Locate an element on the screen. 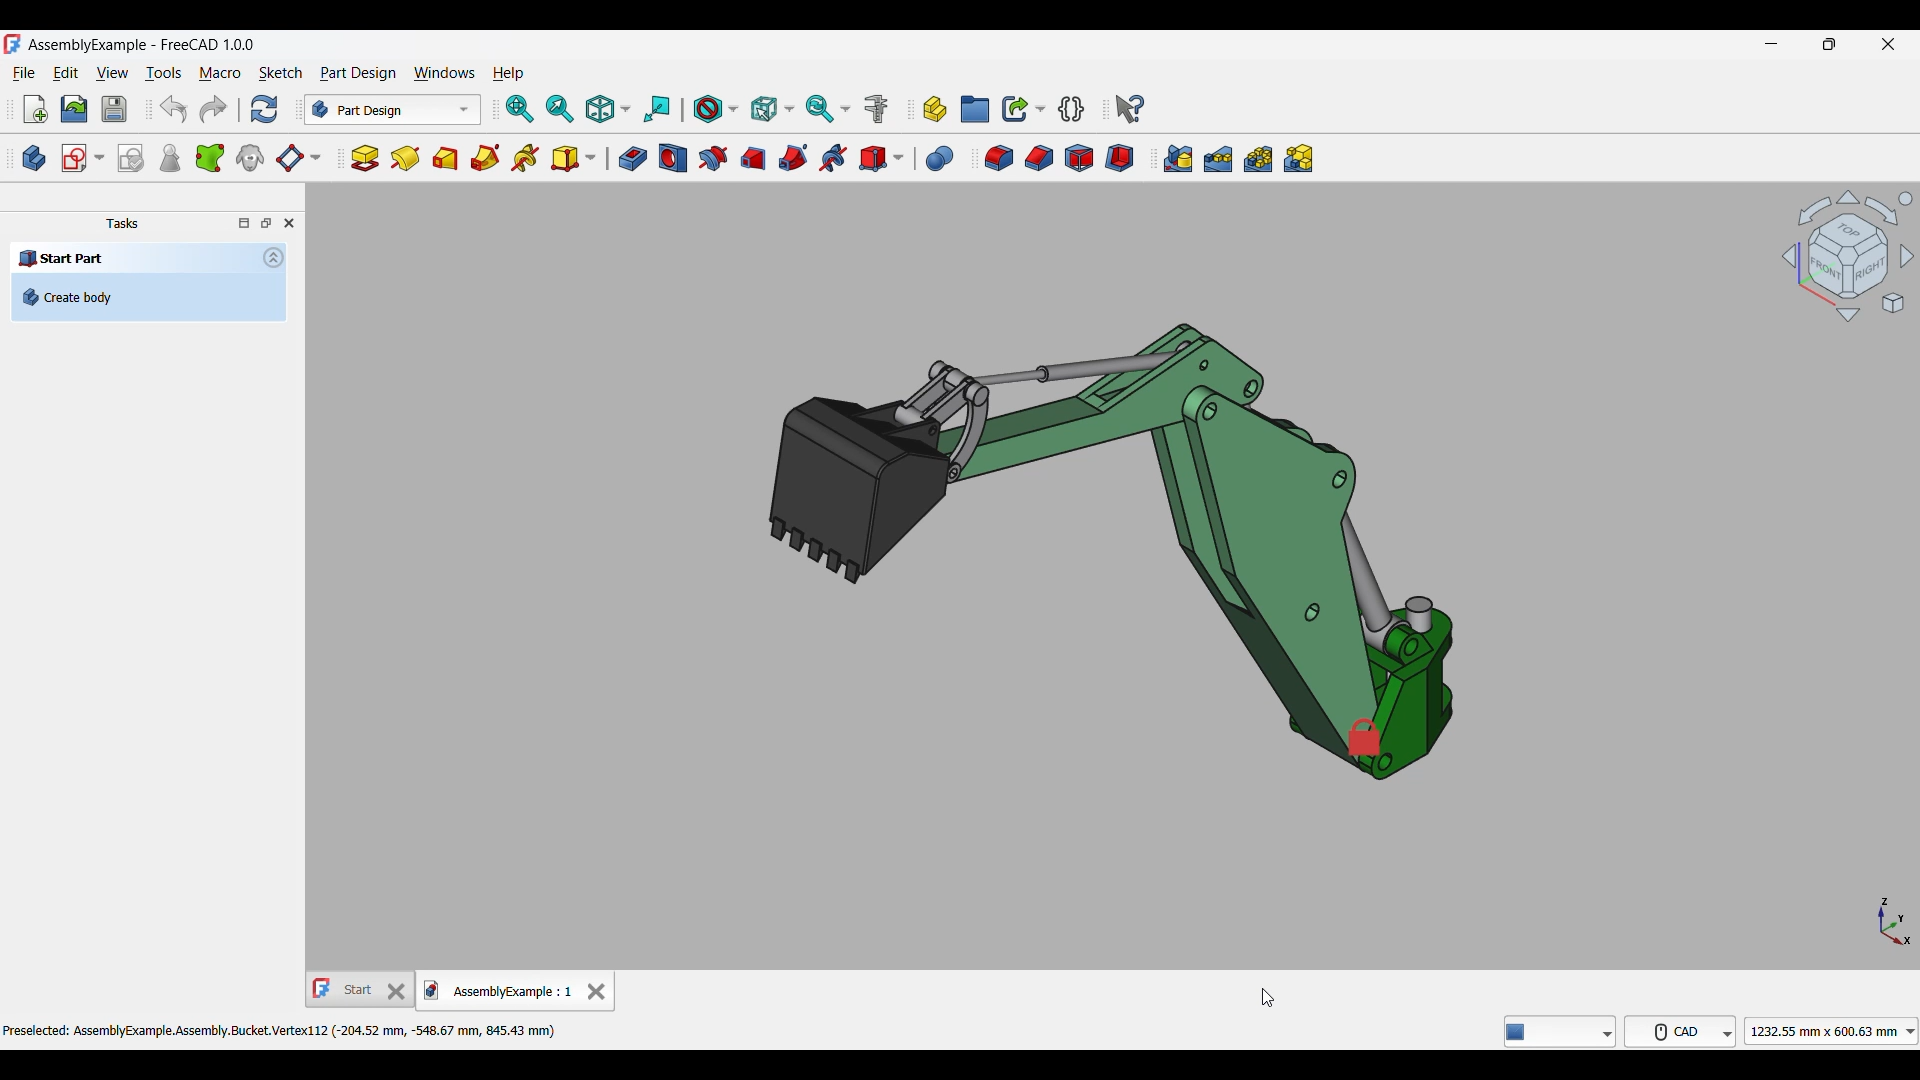 Image resolution: width=1920 pixels, height=1080 pixels. Close tab is located at coordinates (596, 991).